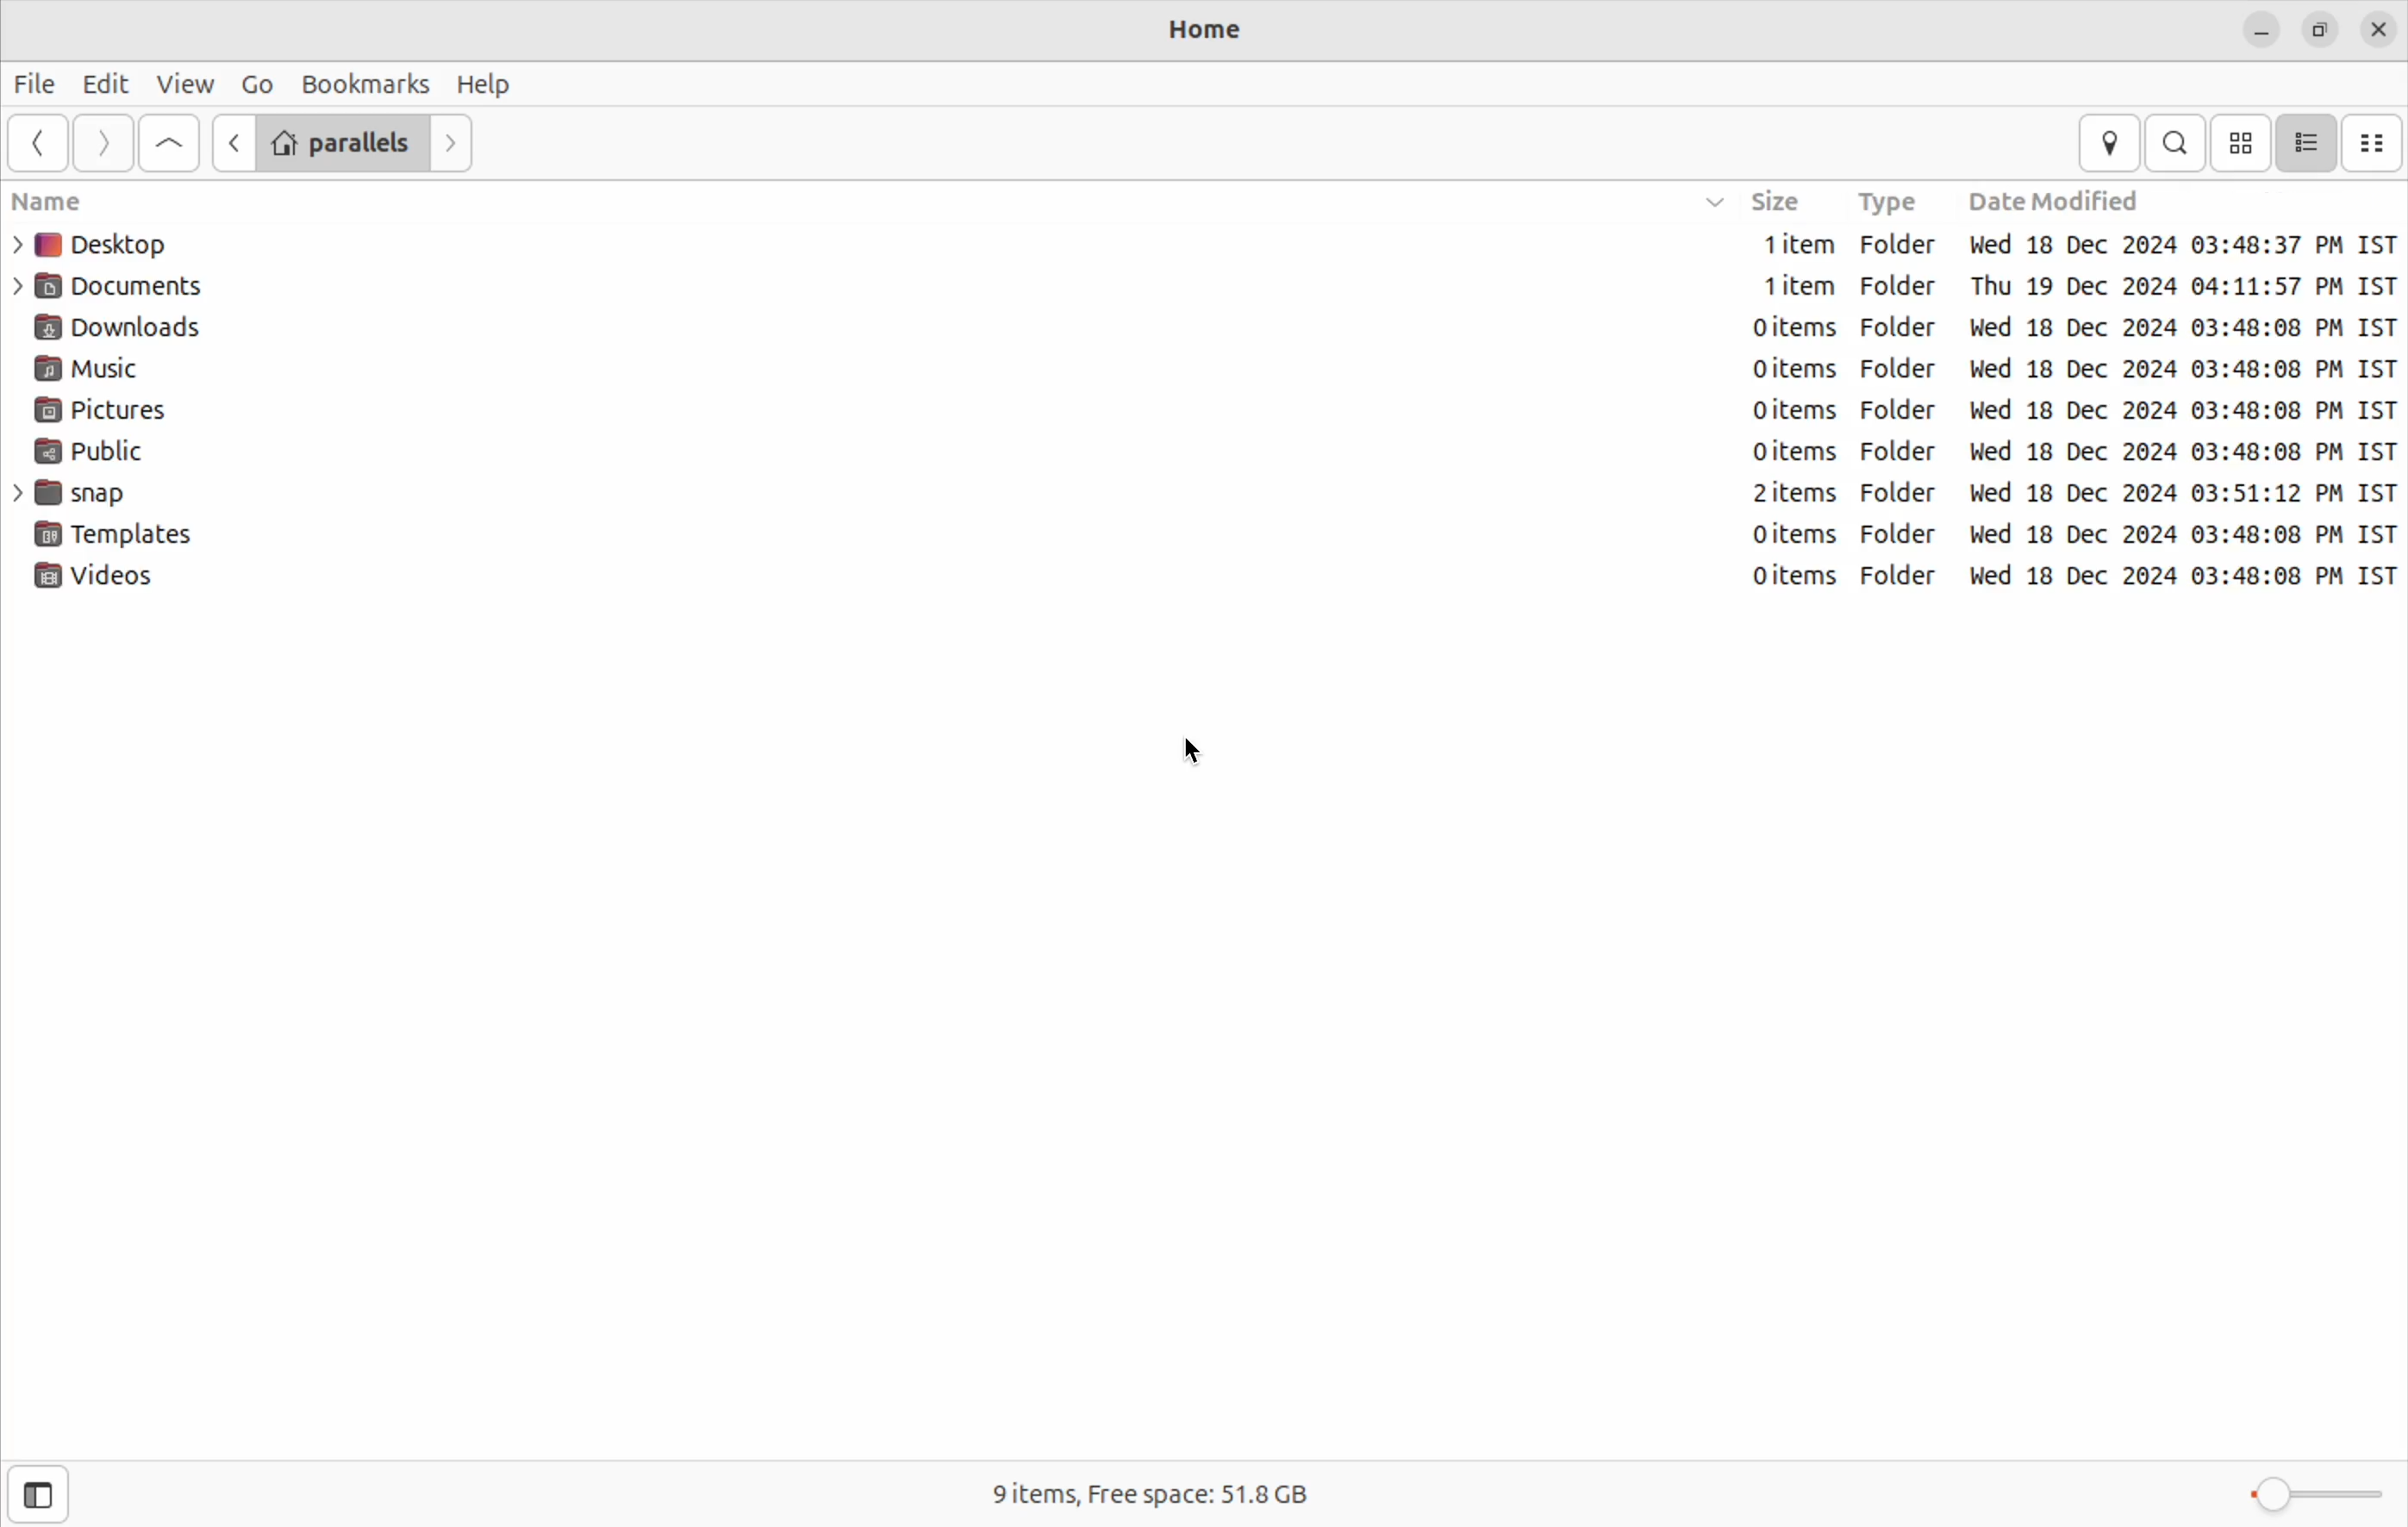  I want to click on Folder, so click(1900, 577).